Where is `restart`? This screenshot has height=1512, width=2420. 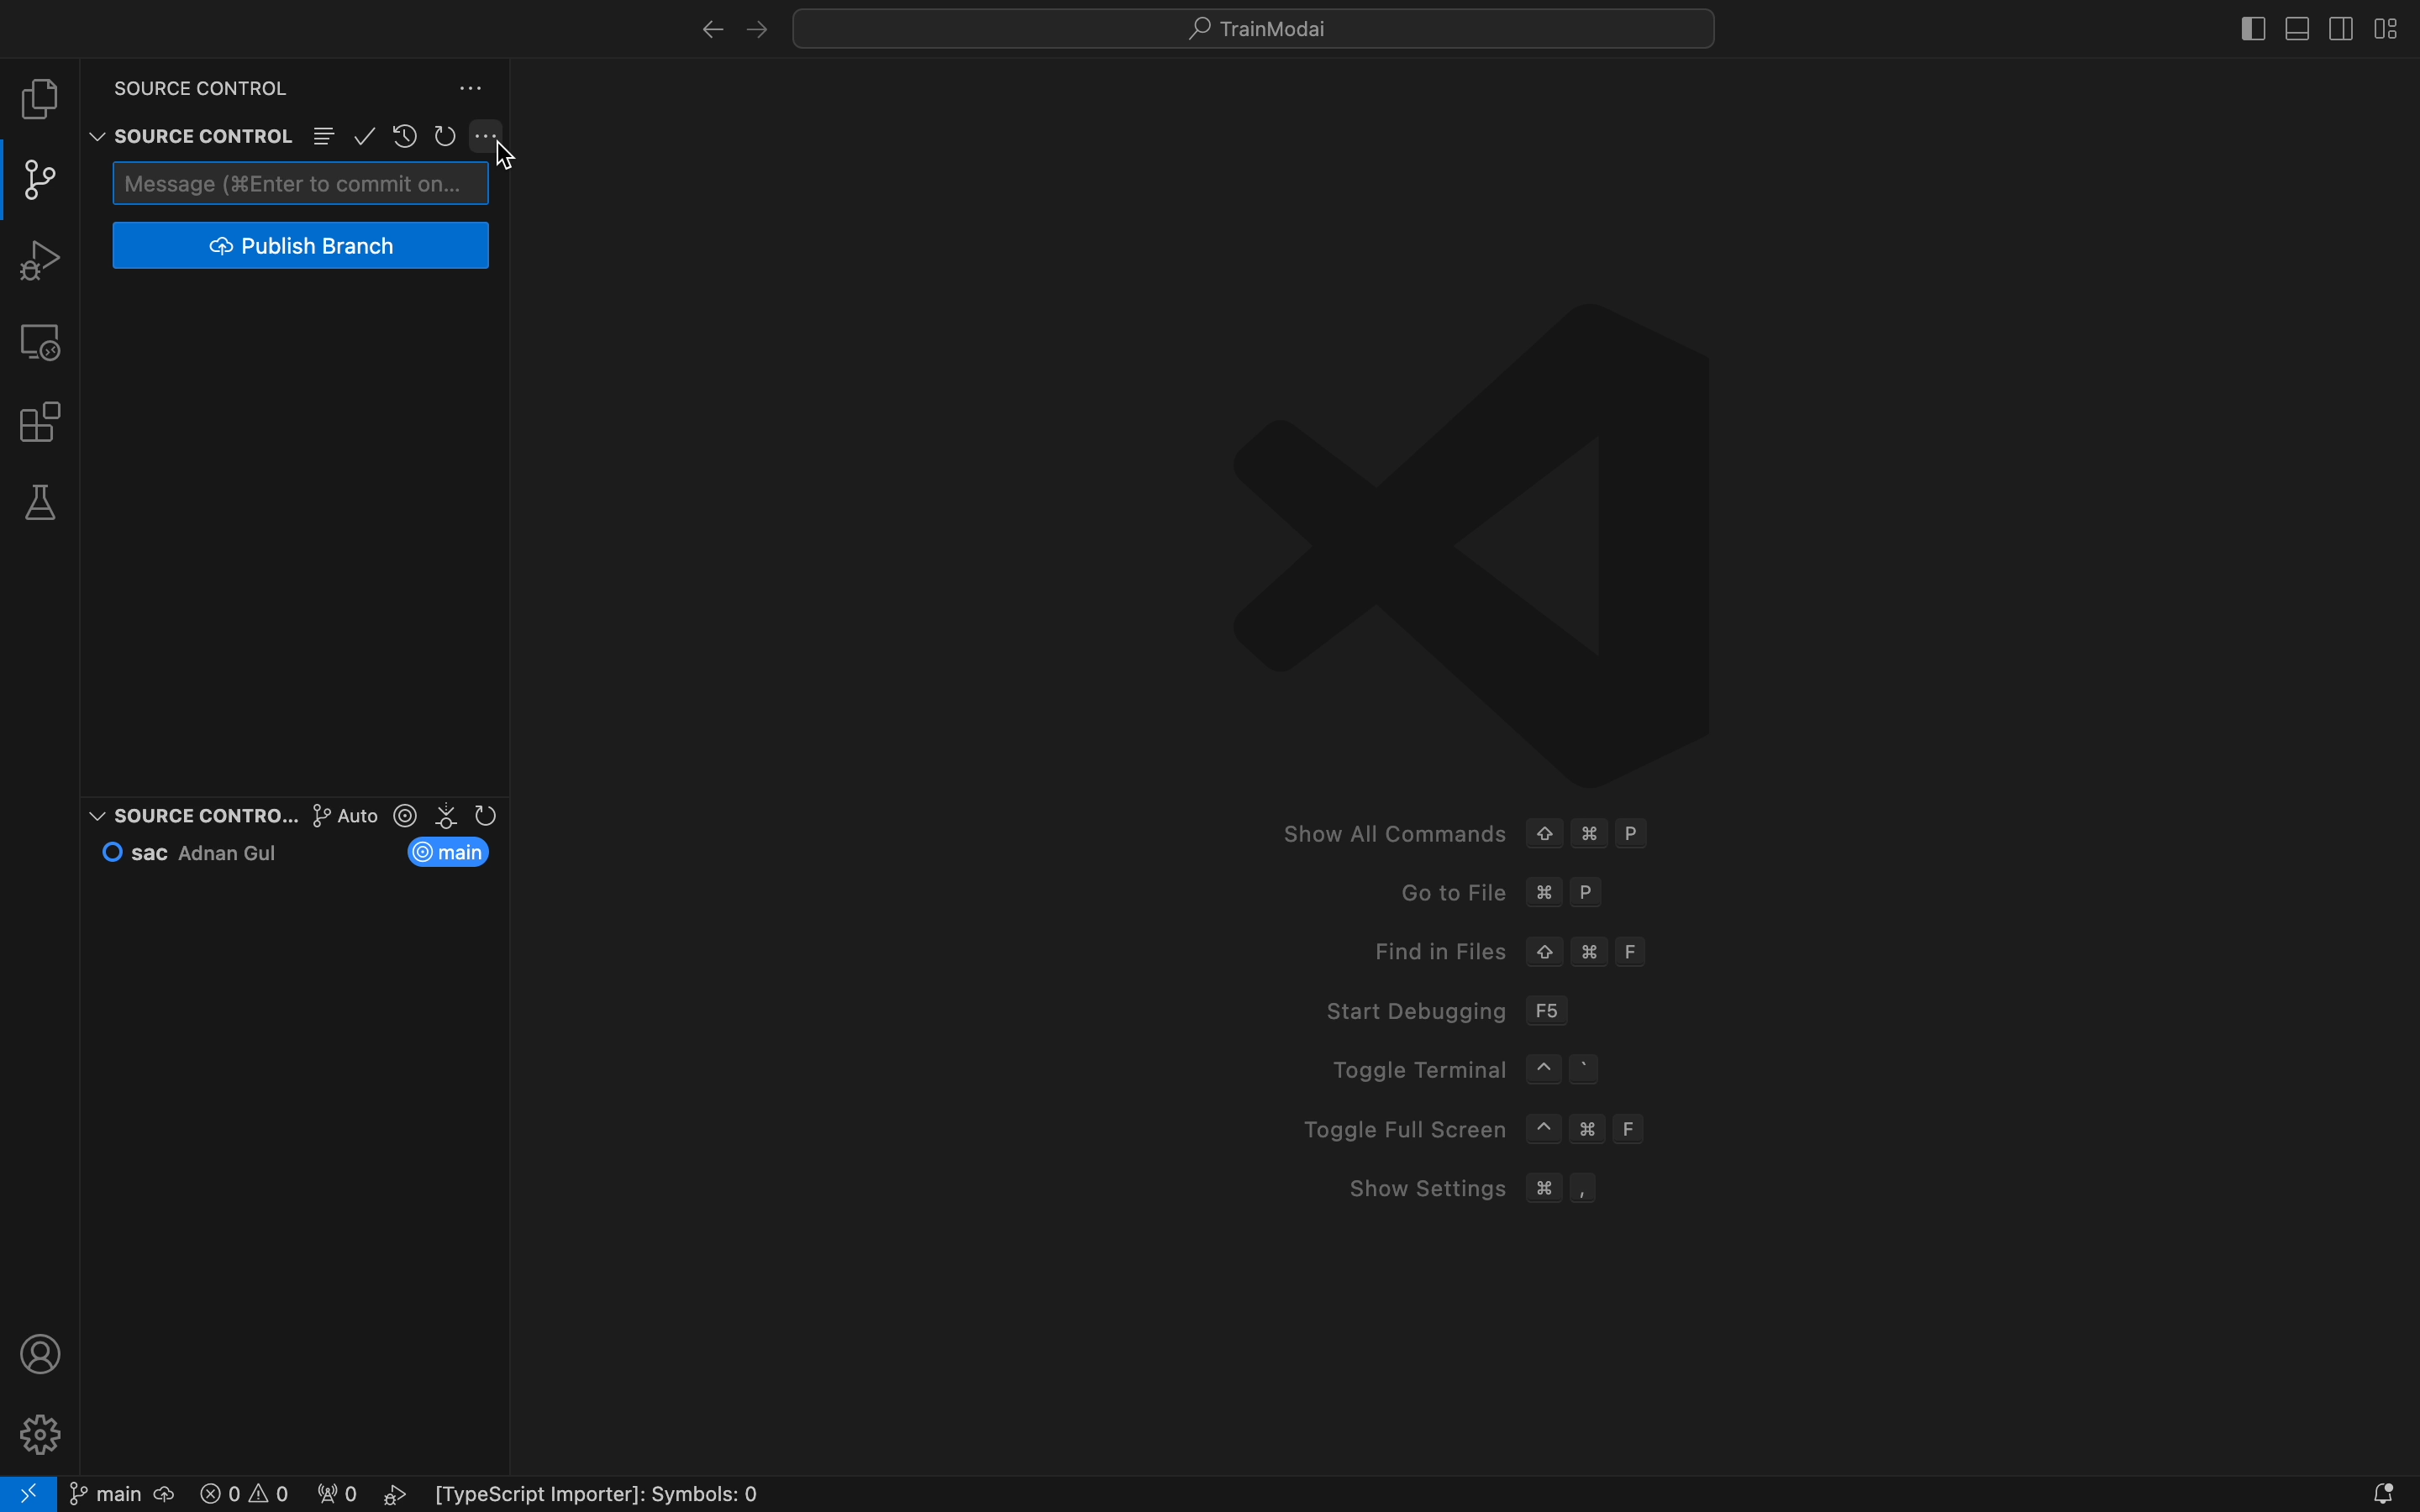 restart is located at coordinates (448, 132).